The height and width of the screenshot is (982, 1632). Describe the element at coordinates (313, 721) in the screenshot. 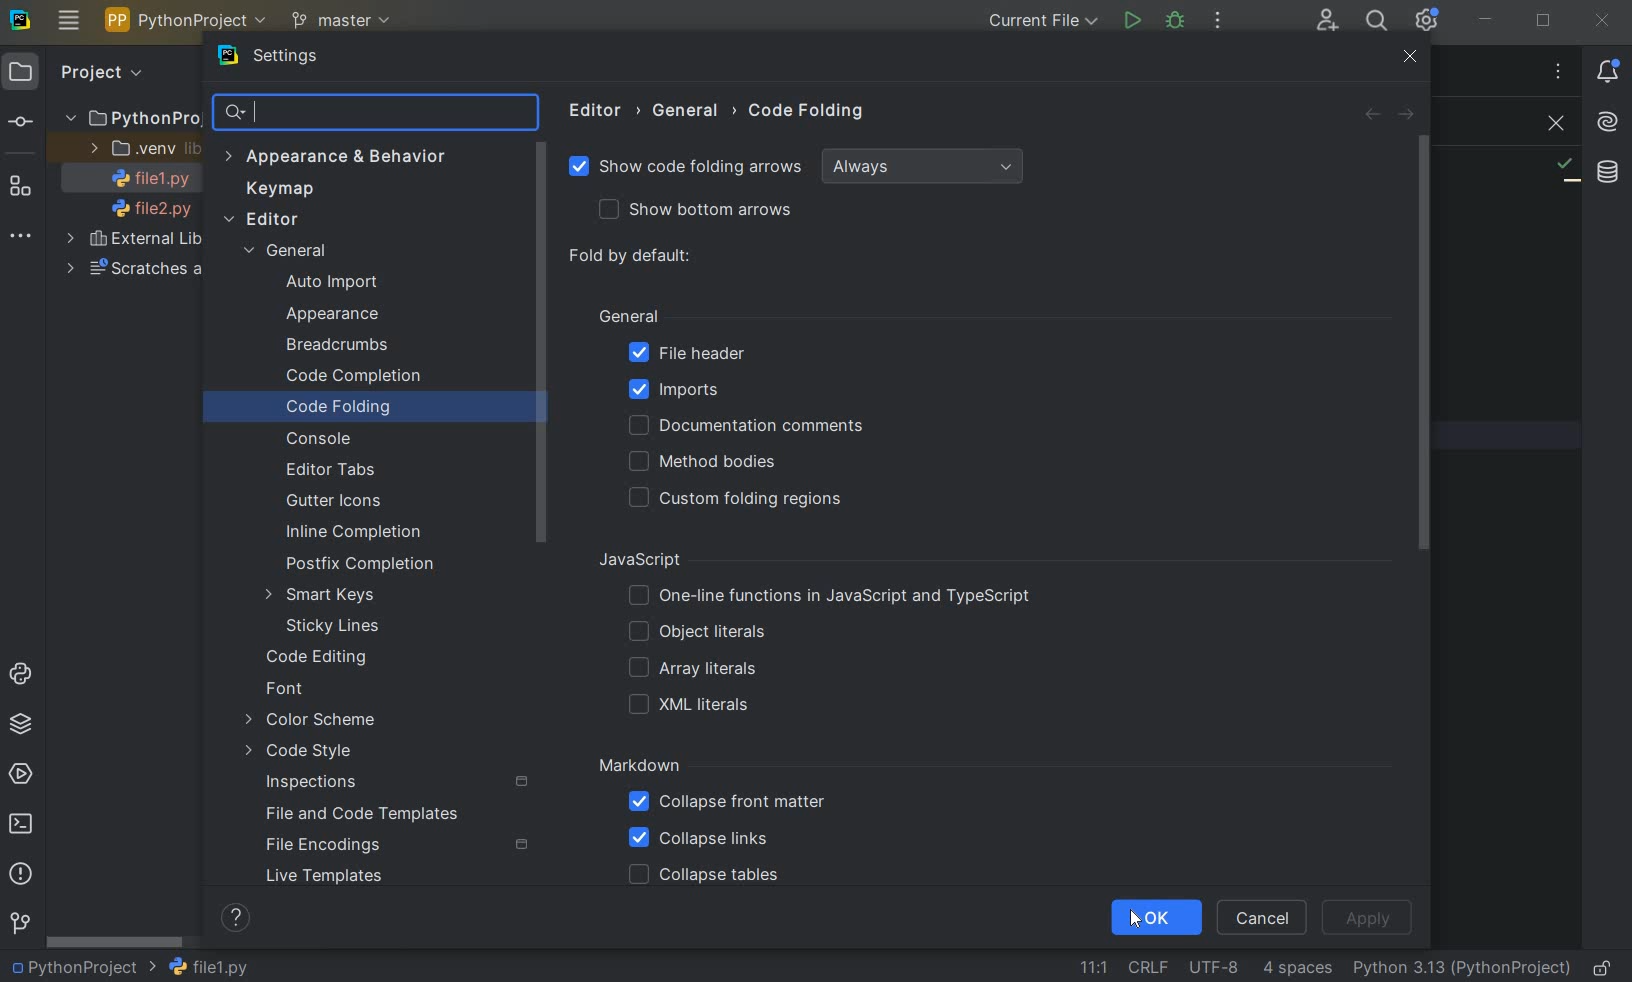

I see `COLOR SCHEME` at that location.